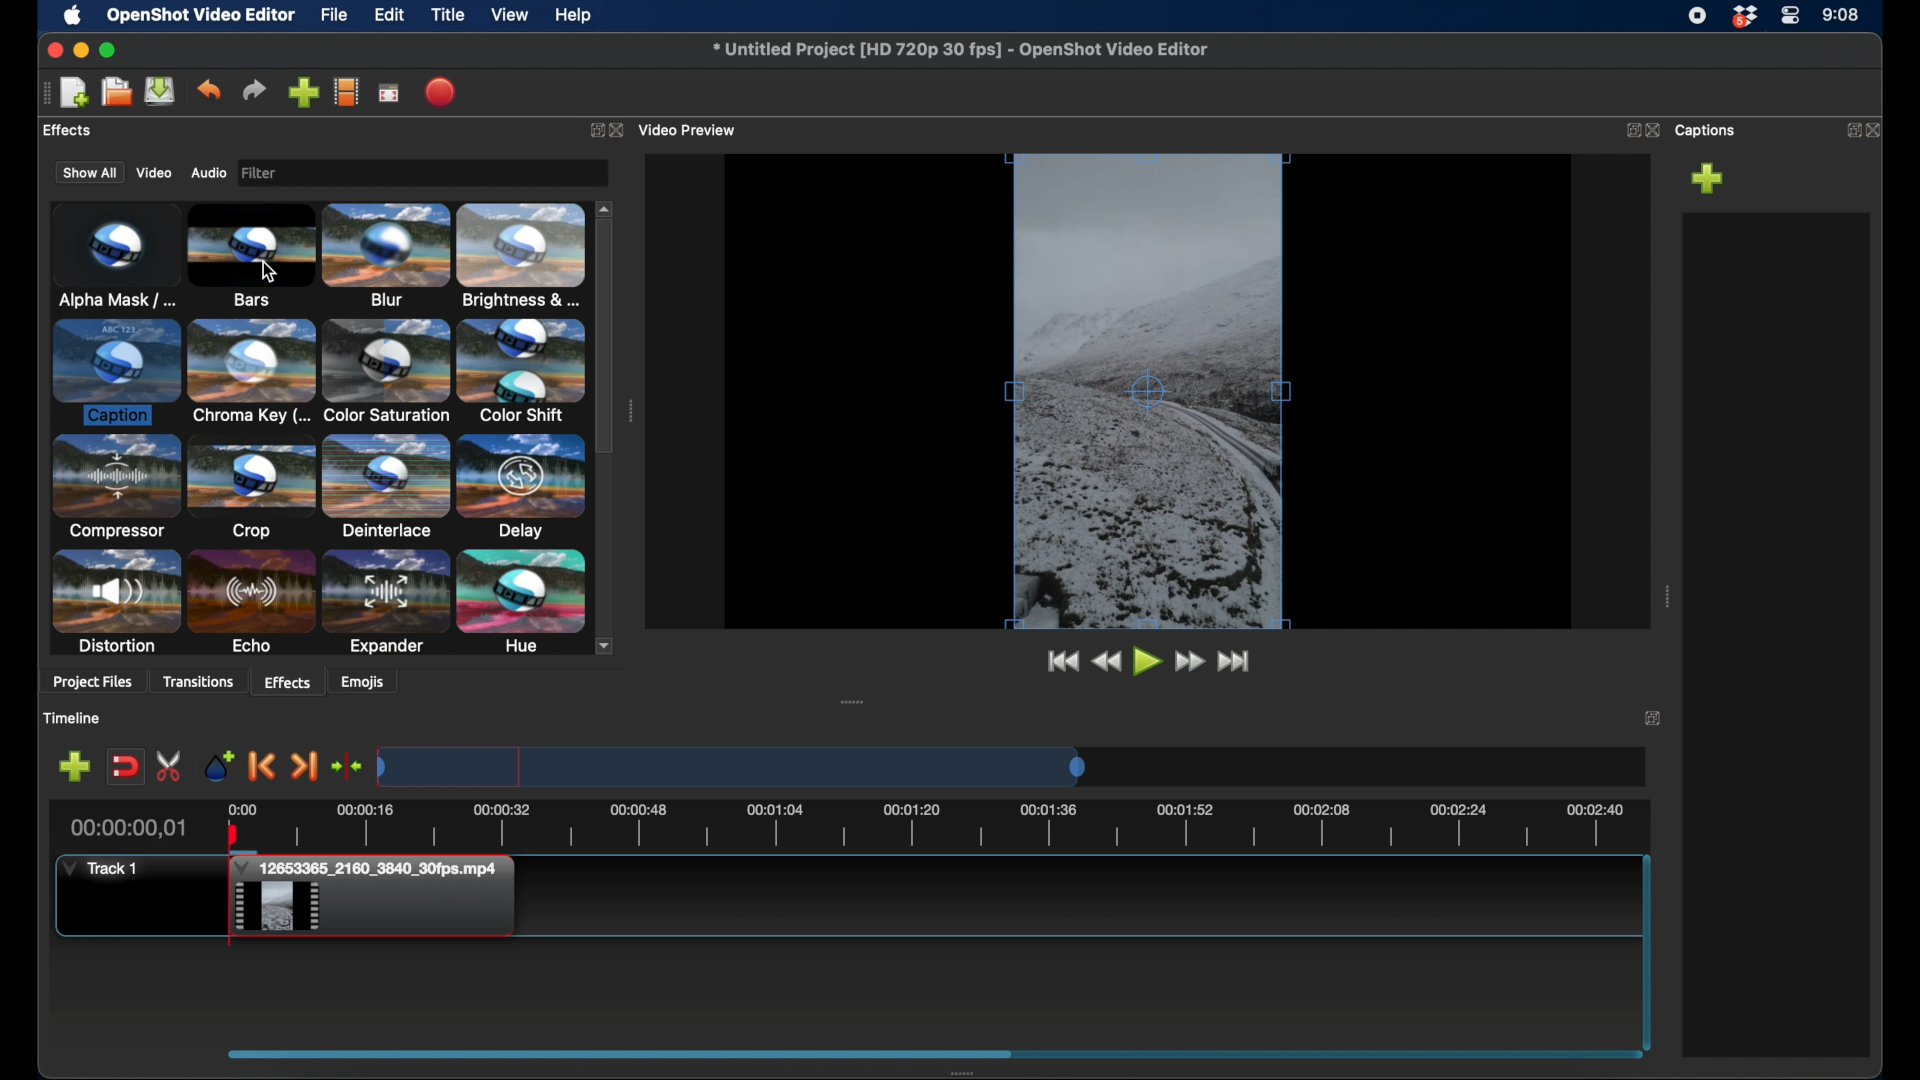  I want to click on disable snapping, so click(124, 767).